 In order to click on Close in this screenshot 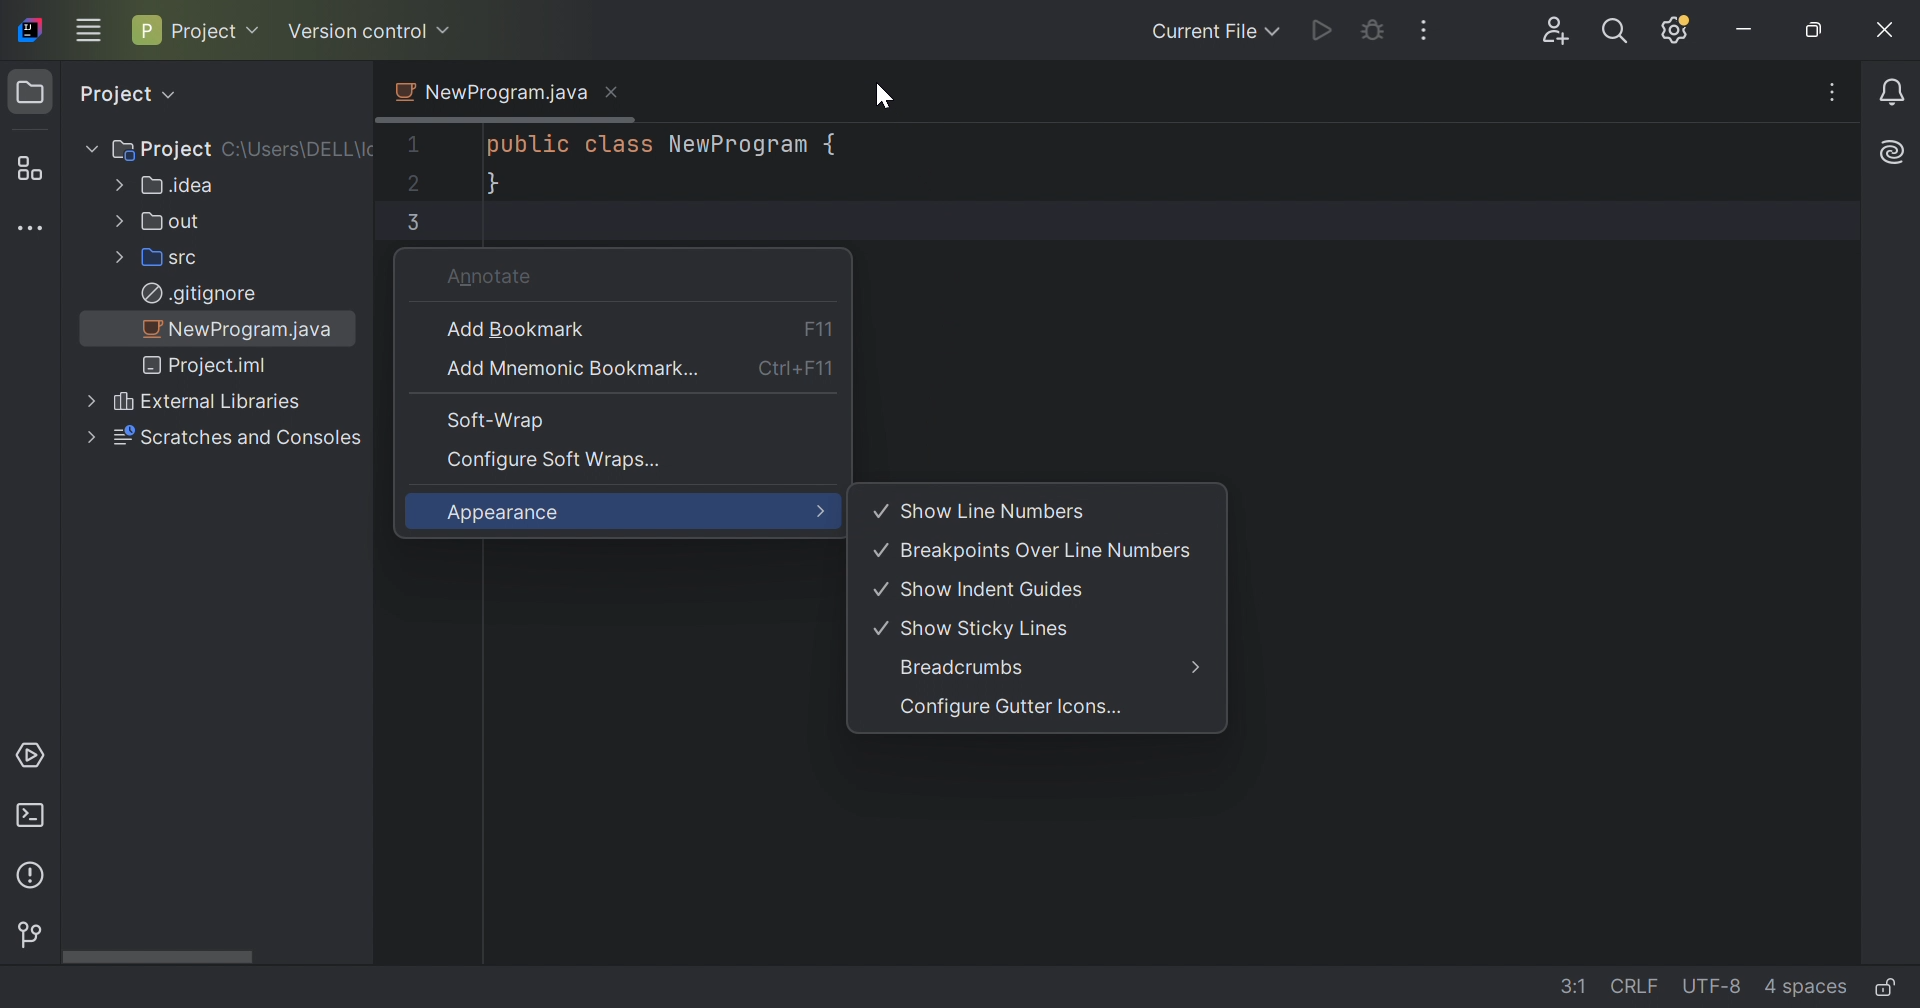, I will do `click(611, 91)`.